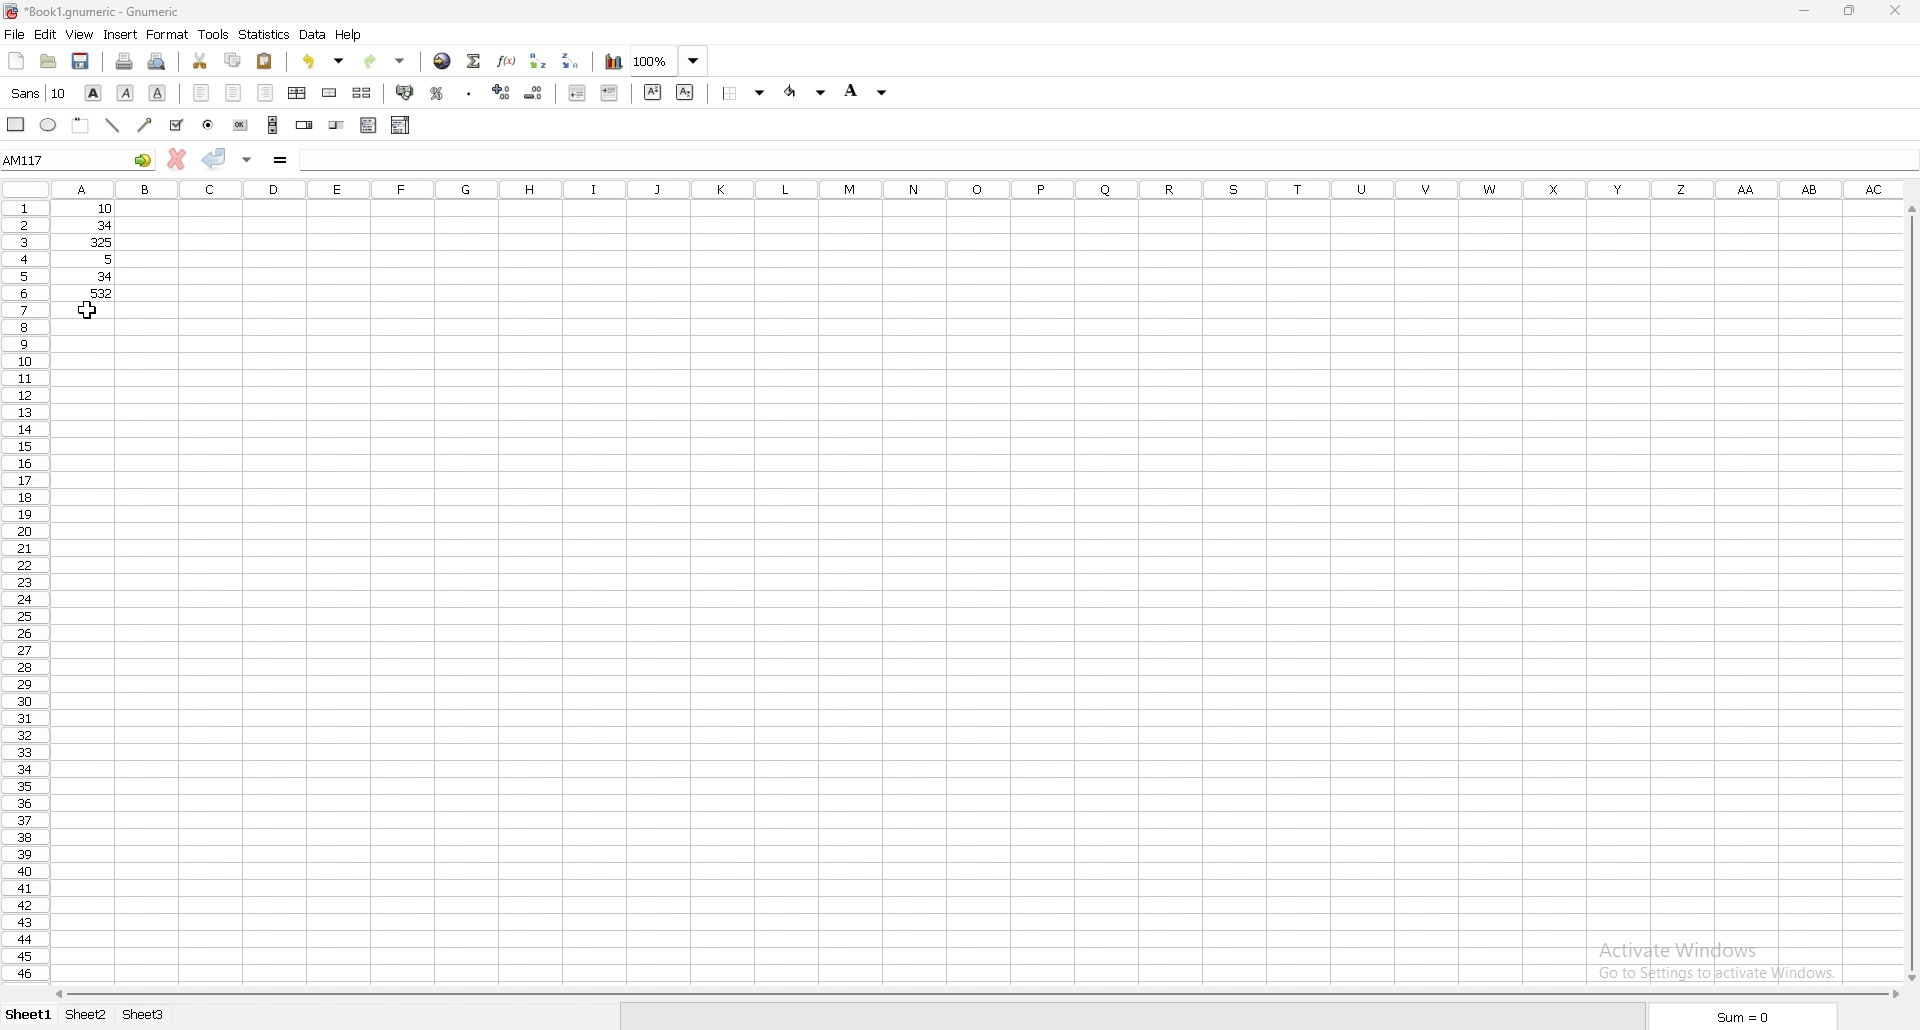 The image size is (1920, 1030). Describe the element at coordinates (27, 1016) in the screenshot. I see `sheet 1` at that location.